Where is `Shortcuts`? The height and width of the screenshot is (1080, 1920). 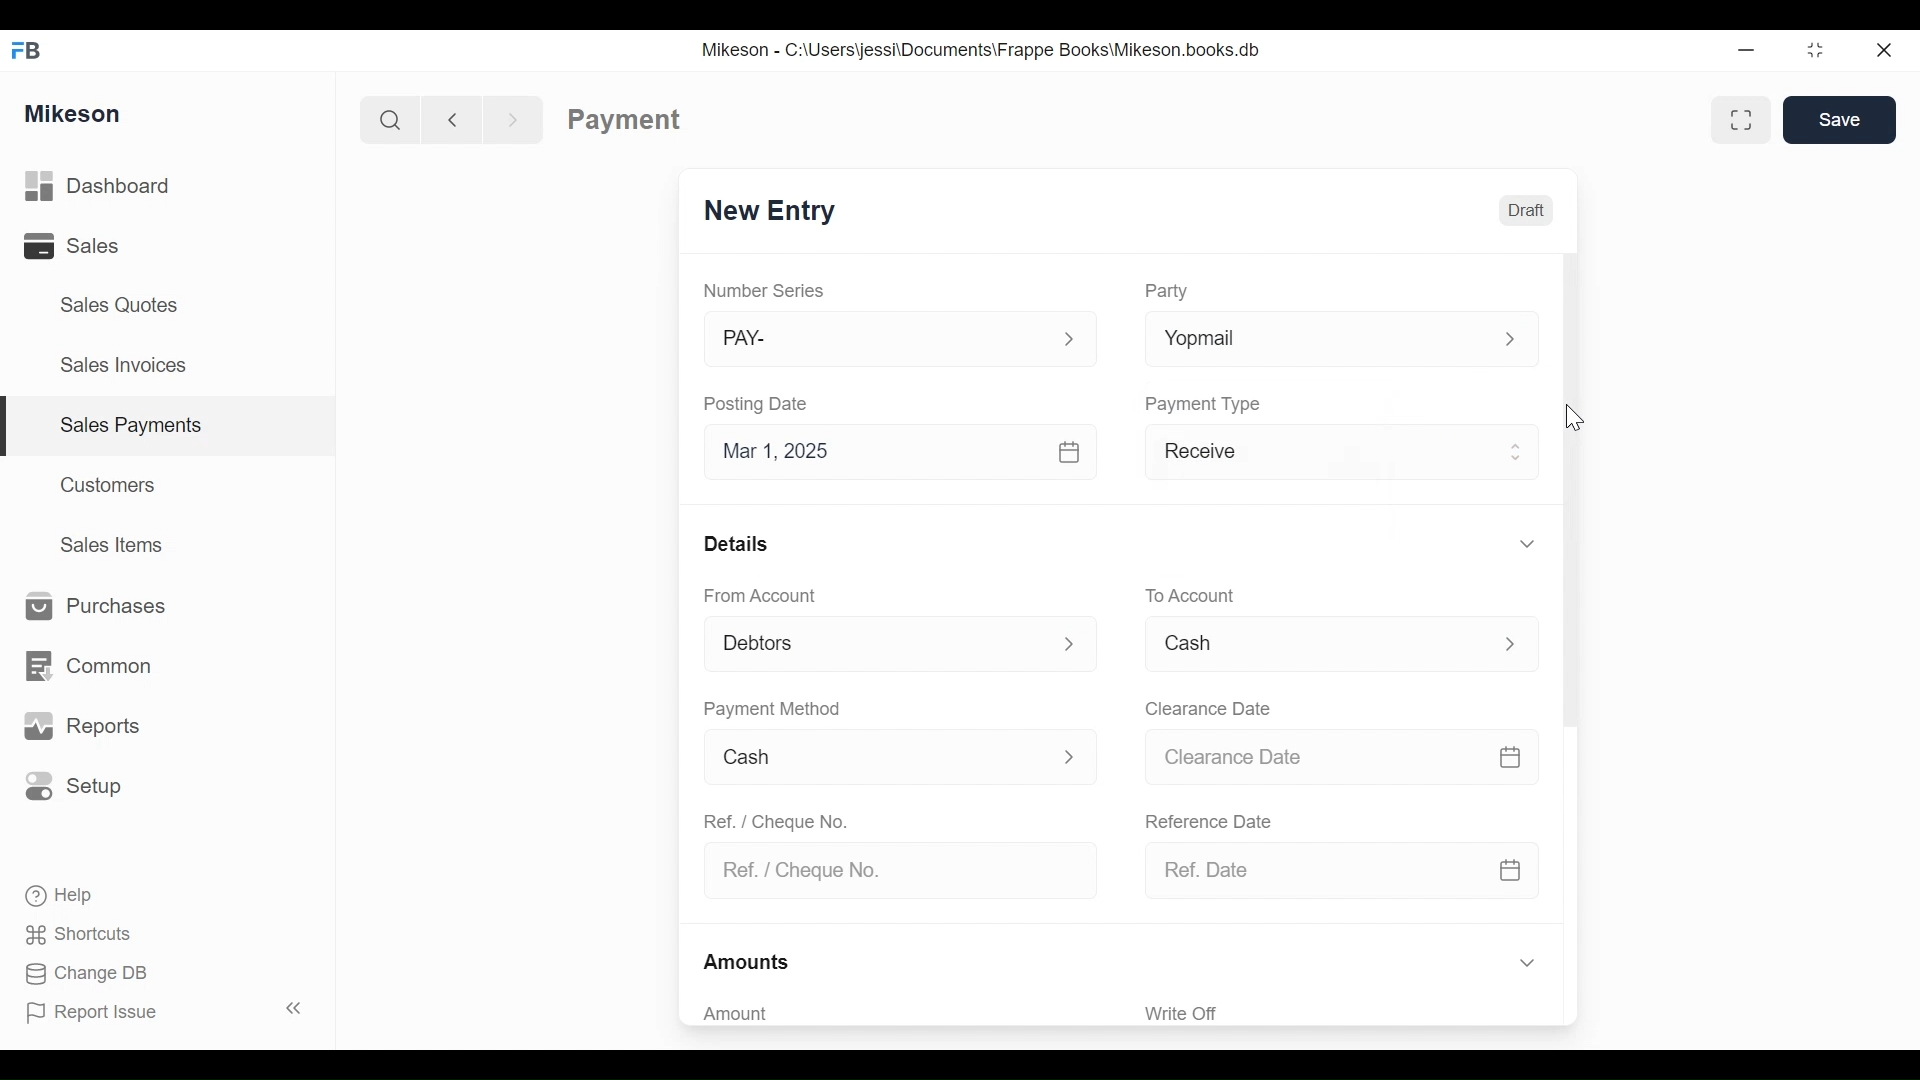 Shortcuts is located at coordinates (87, 929).